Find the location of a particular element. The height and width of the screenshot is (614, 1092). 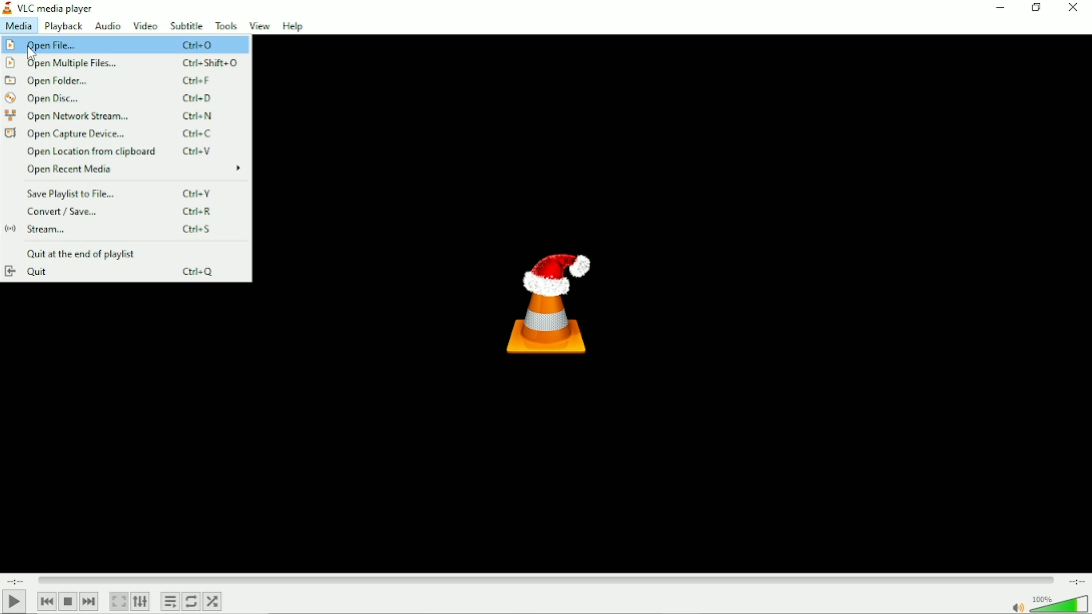

Toggle between loop all, loop one and no loop is located at coordinates (191, 602).